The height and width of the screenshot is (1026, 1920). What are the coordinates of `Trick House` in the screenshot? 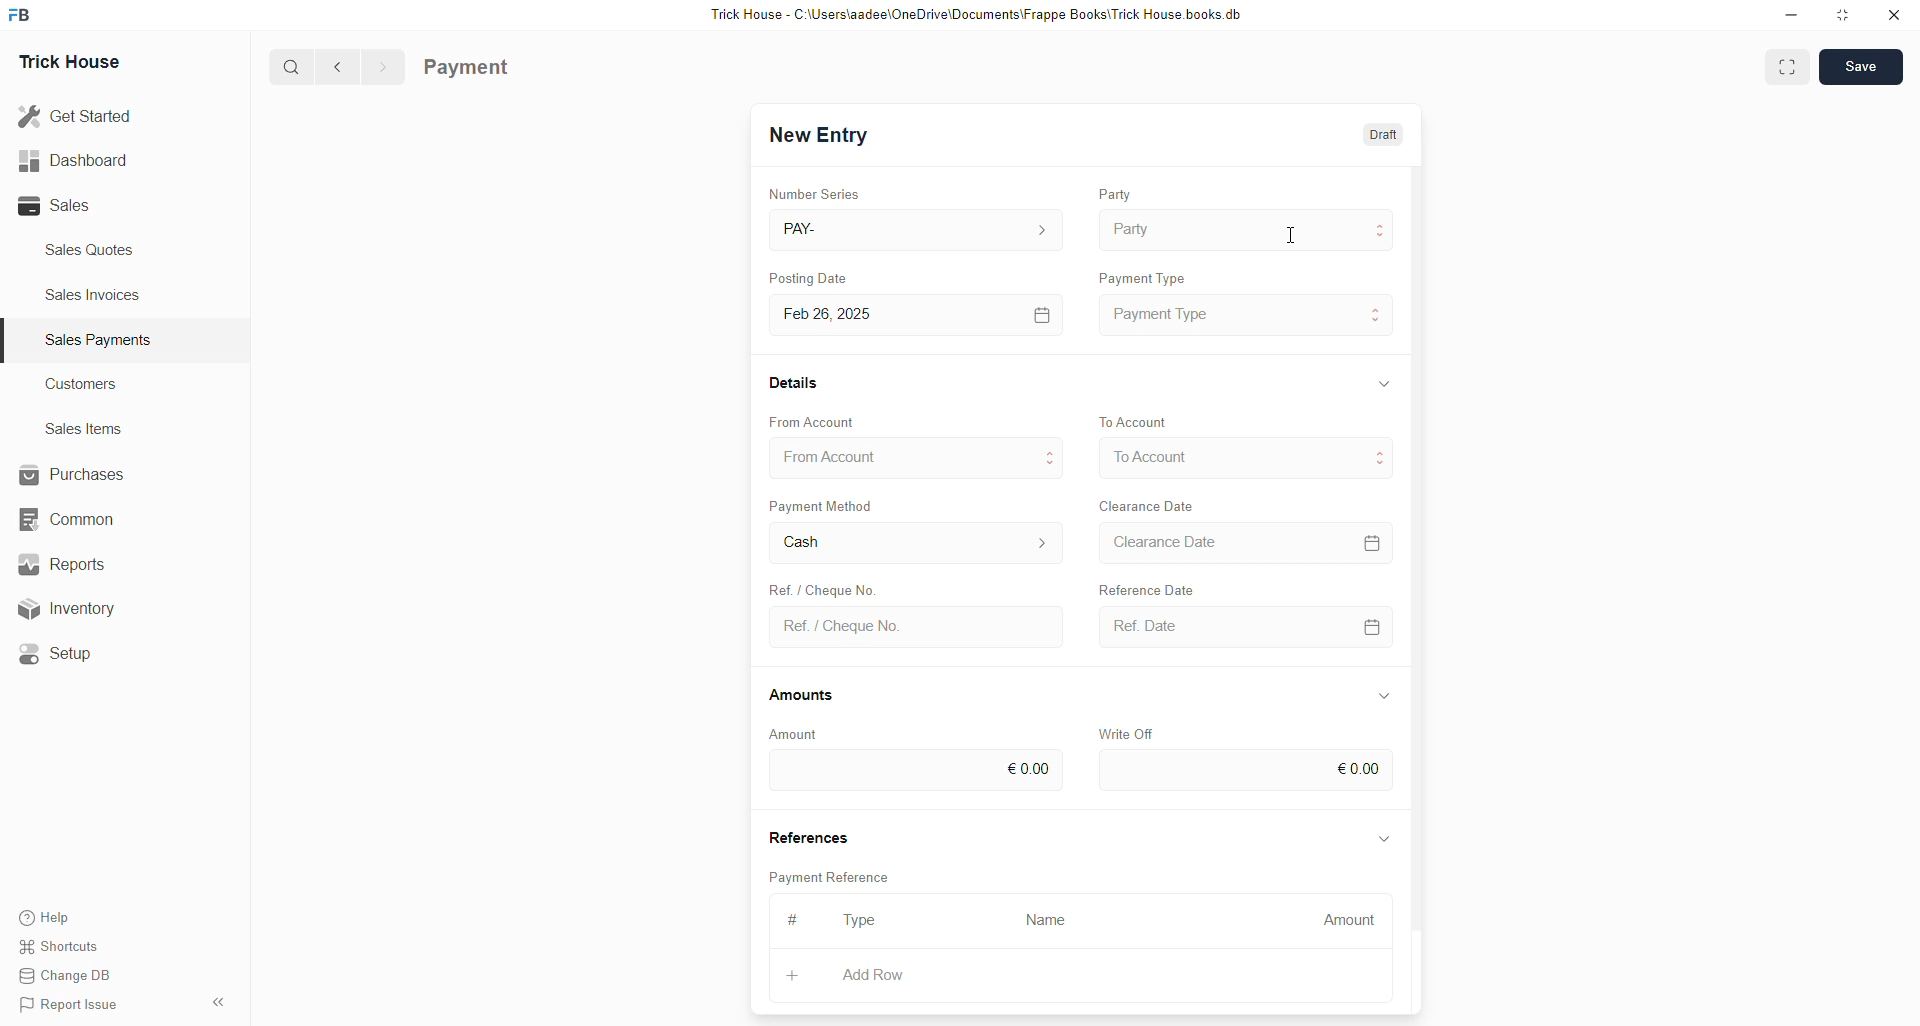 It's located at (69, 63).